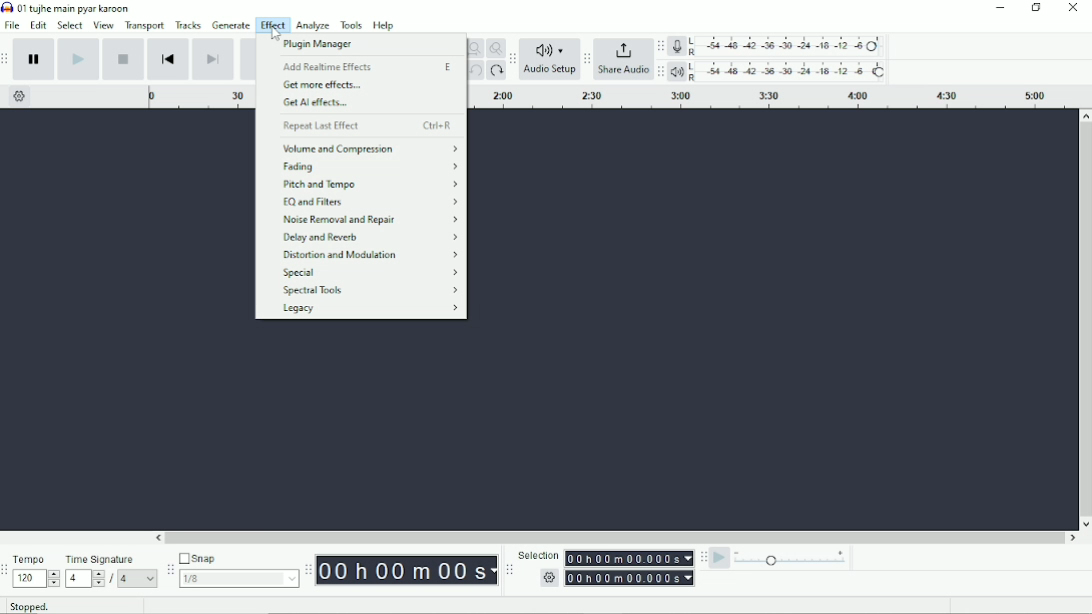 Image resolution: width=1092 pixels, height=614 pixels. What do you see at coordinates (366, 66) in the screenshot?
I see `Add Realtime Effects` at bounding box center [366, 66].